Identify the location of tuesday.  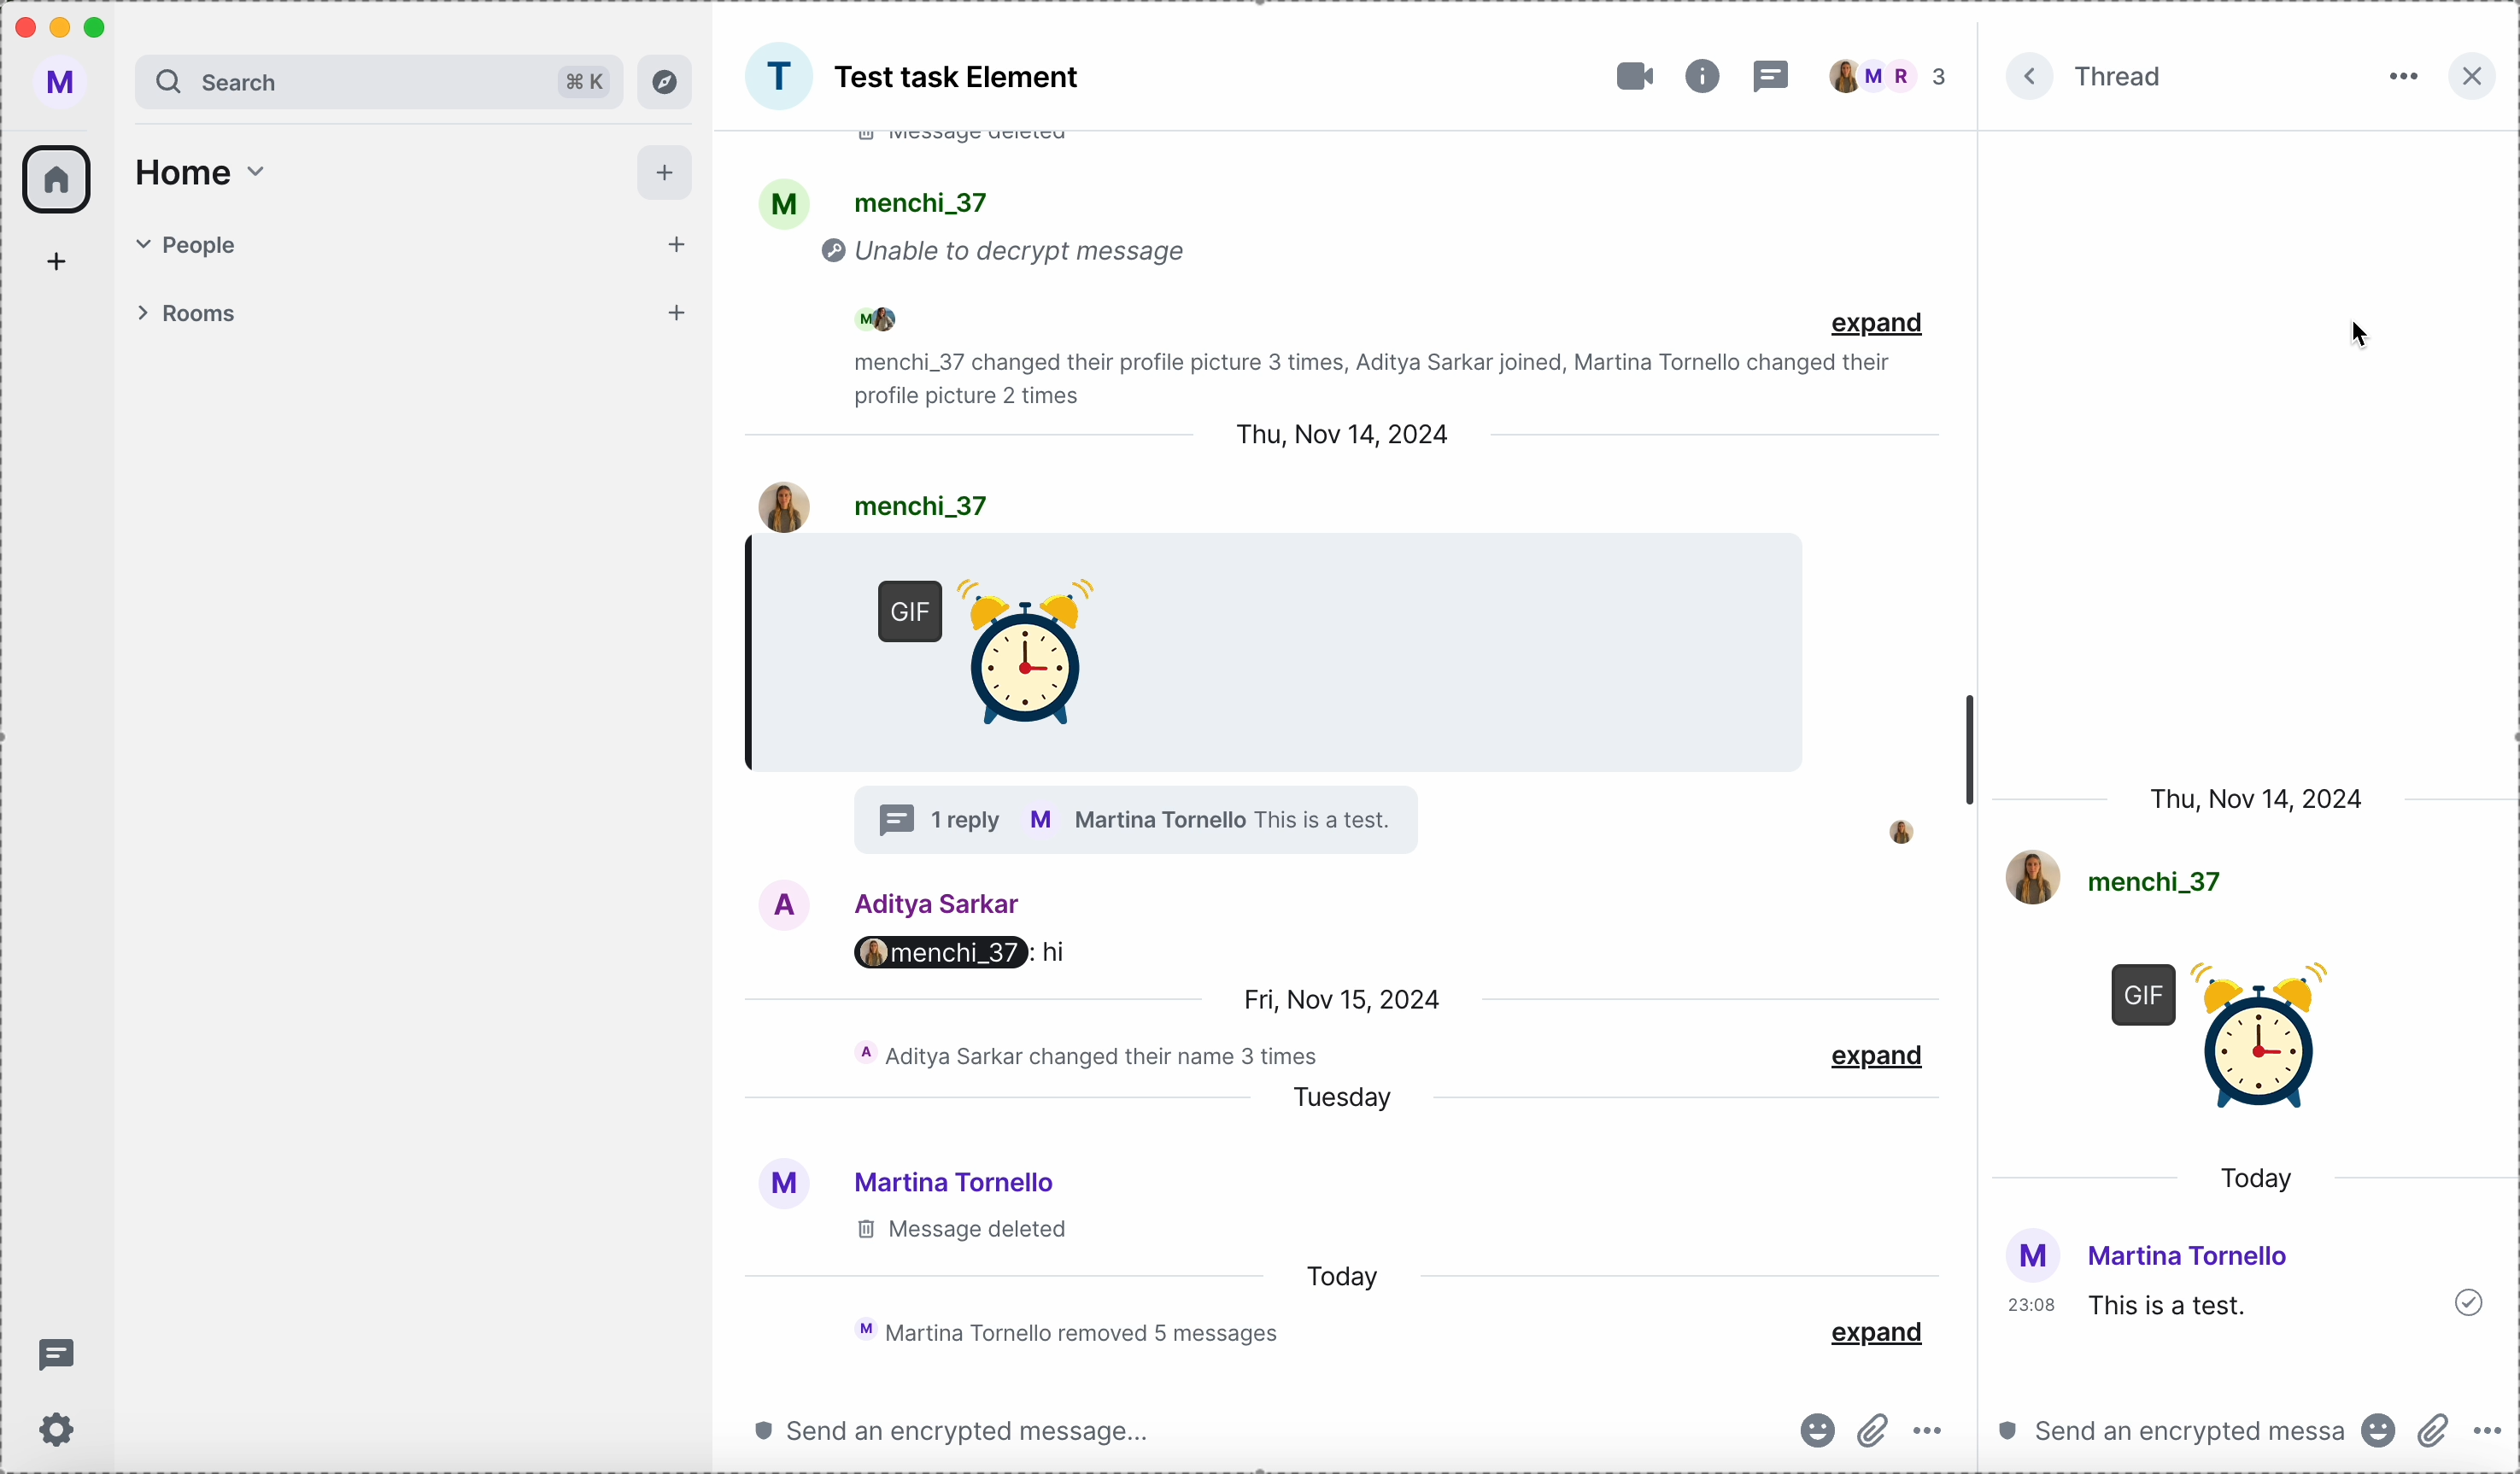
(1353, 1098).